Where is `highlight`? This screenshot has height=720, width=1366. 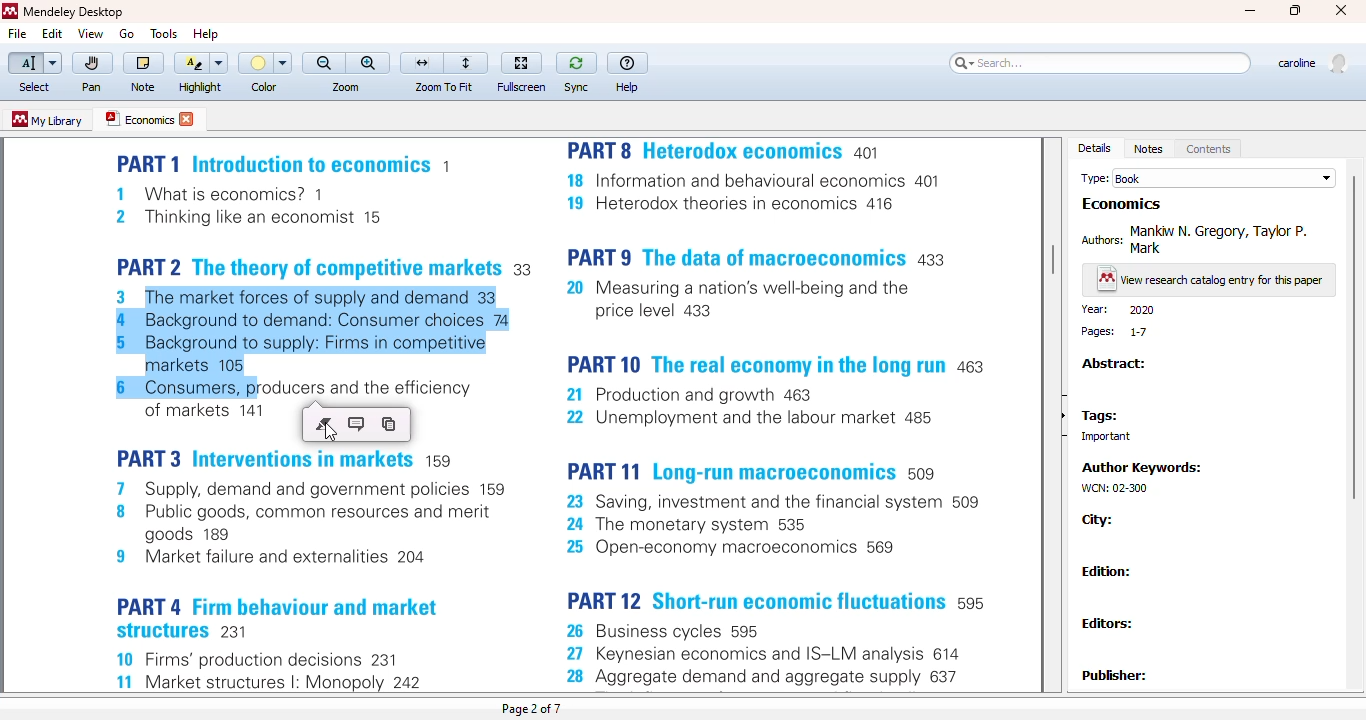
highlight is located at coordinates (201, 87).